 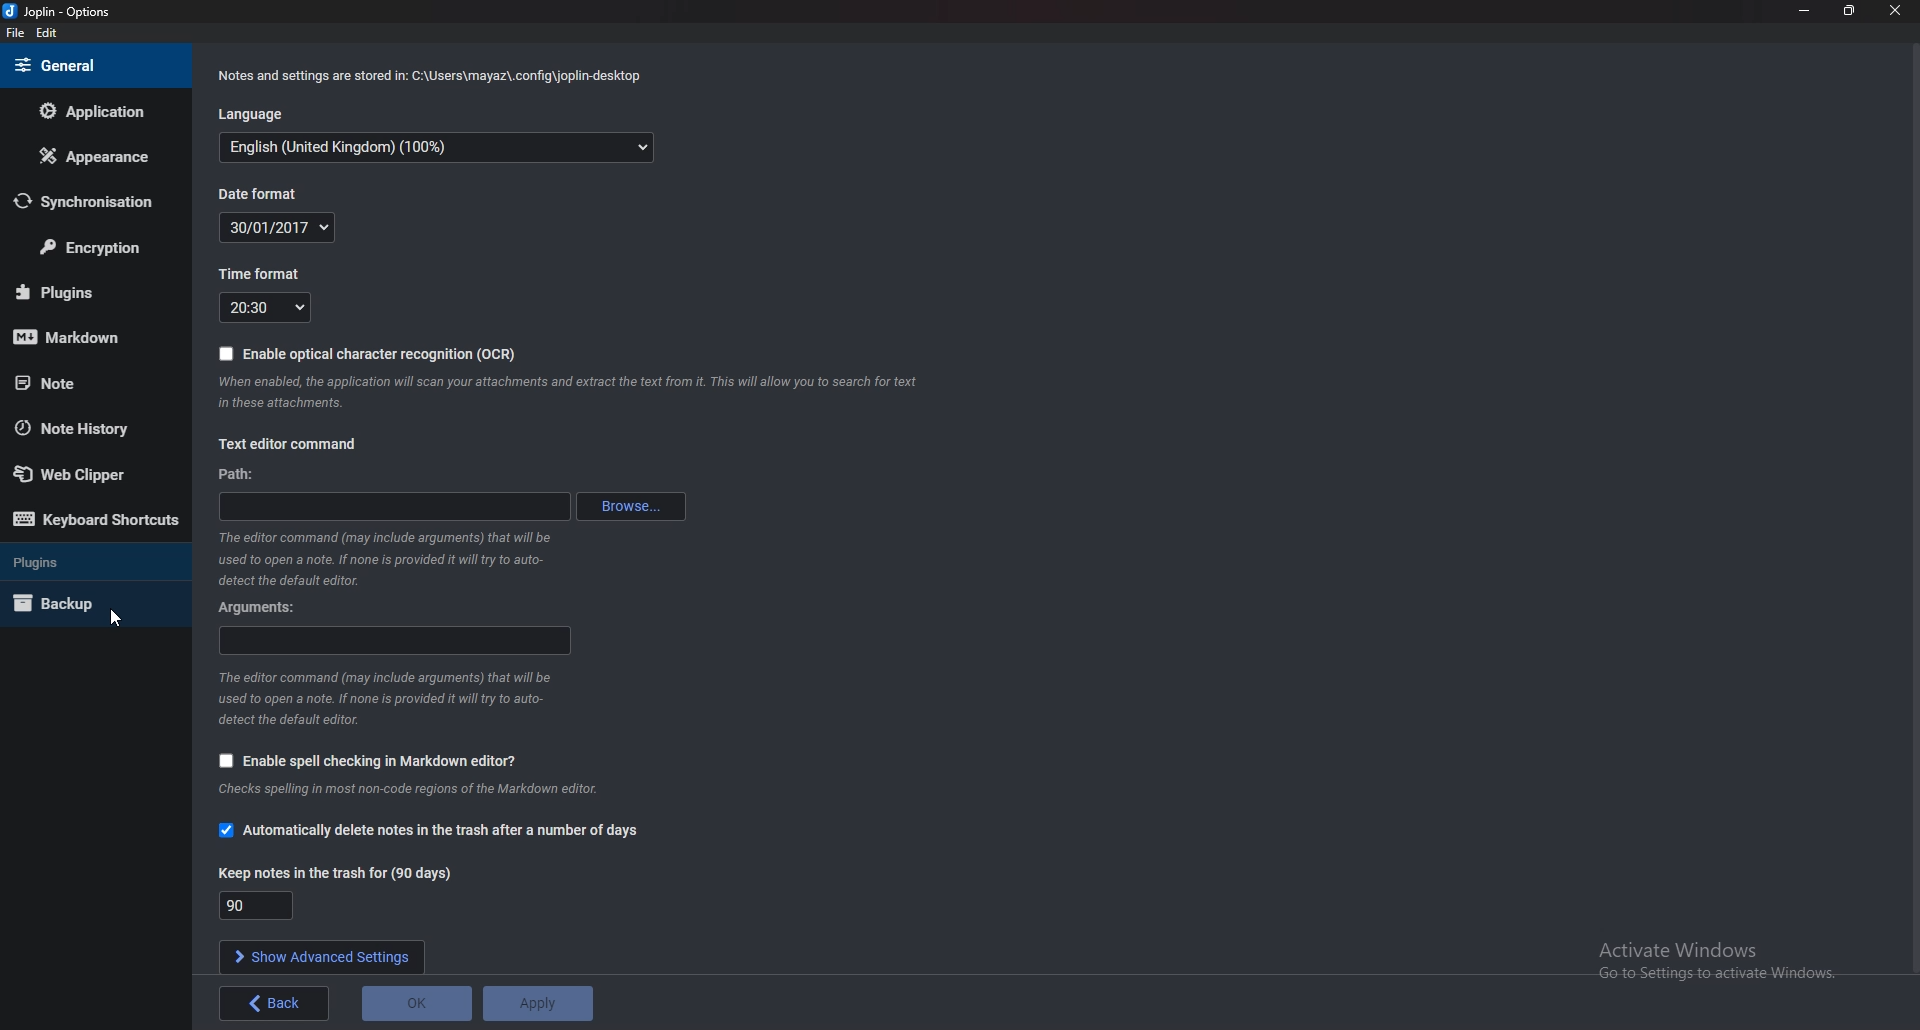 What do you see at coordinates (1805, 10) in the screenshot?
I see `minimize` at bounding box center [1805, 10].